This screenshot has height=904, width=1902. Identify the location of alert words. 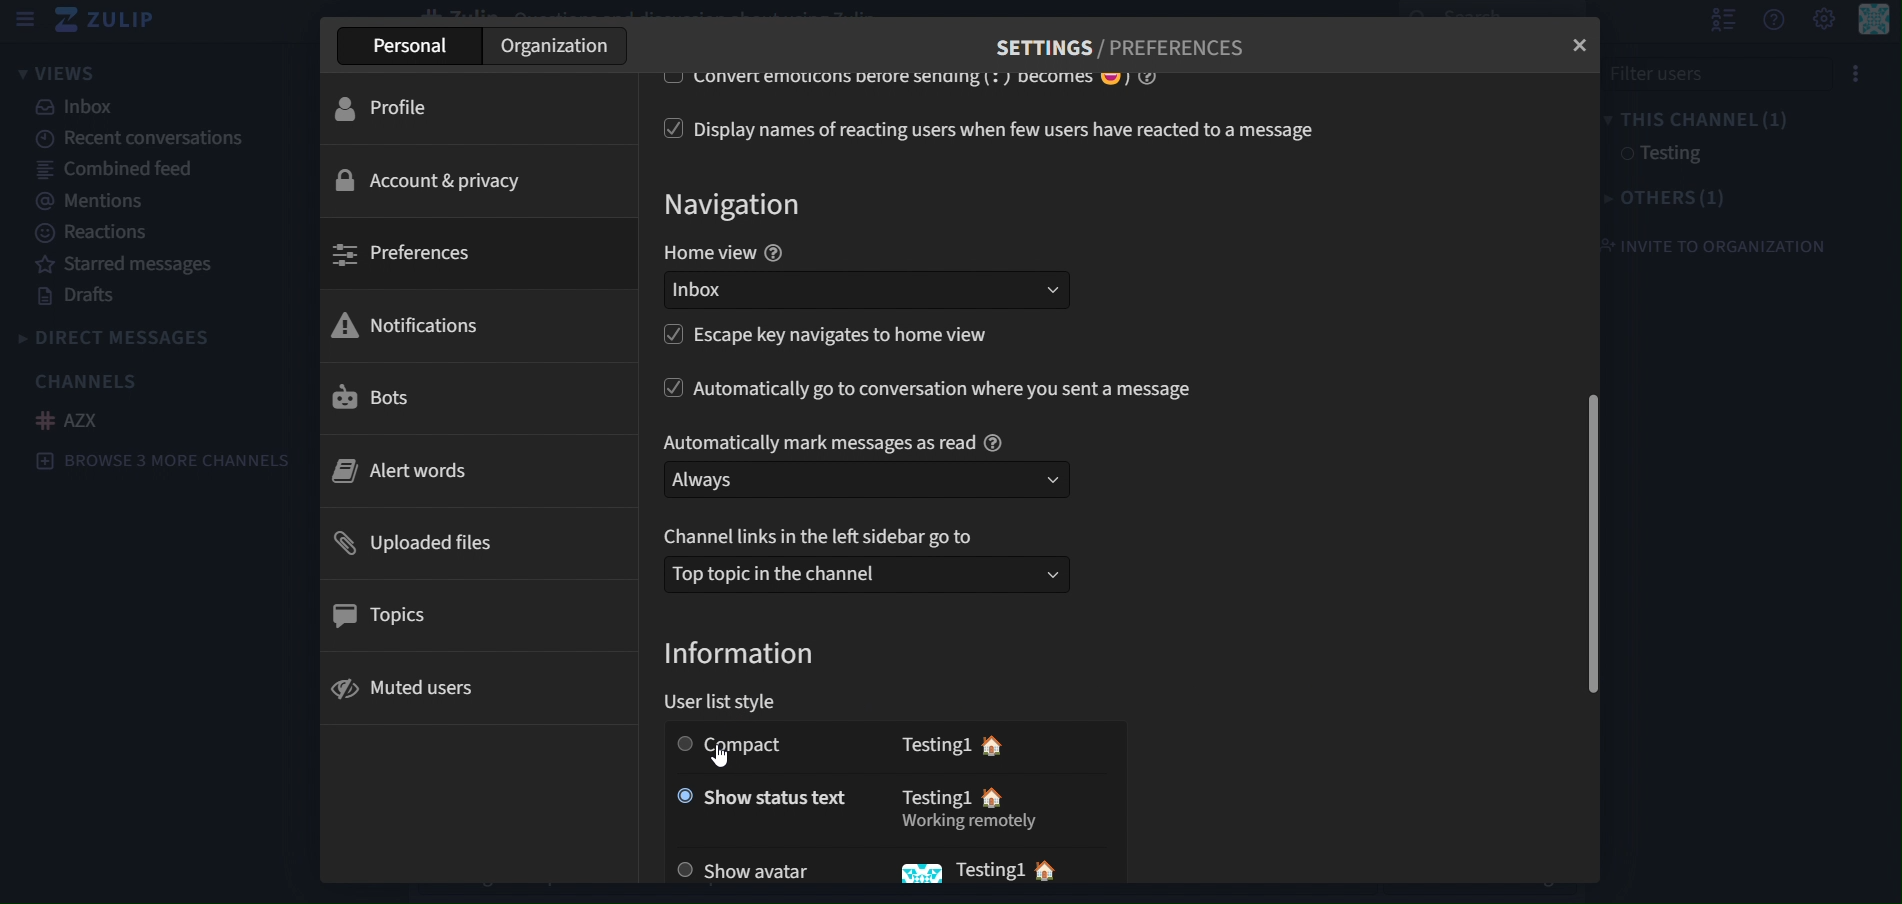
(407, 469).